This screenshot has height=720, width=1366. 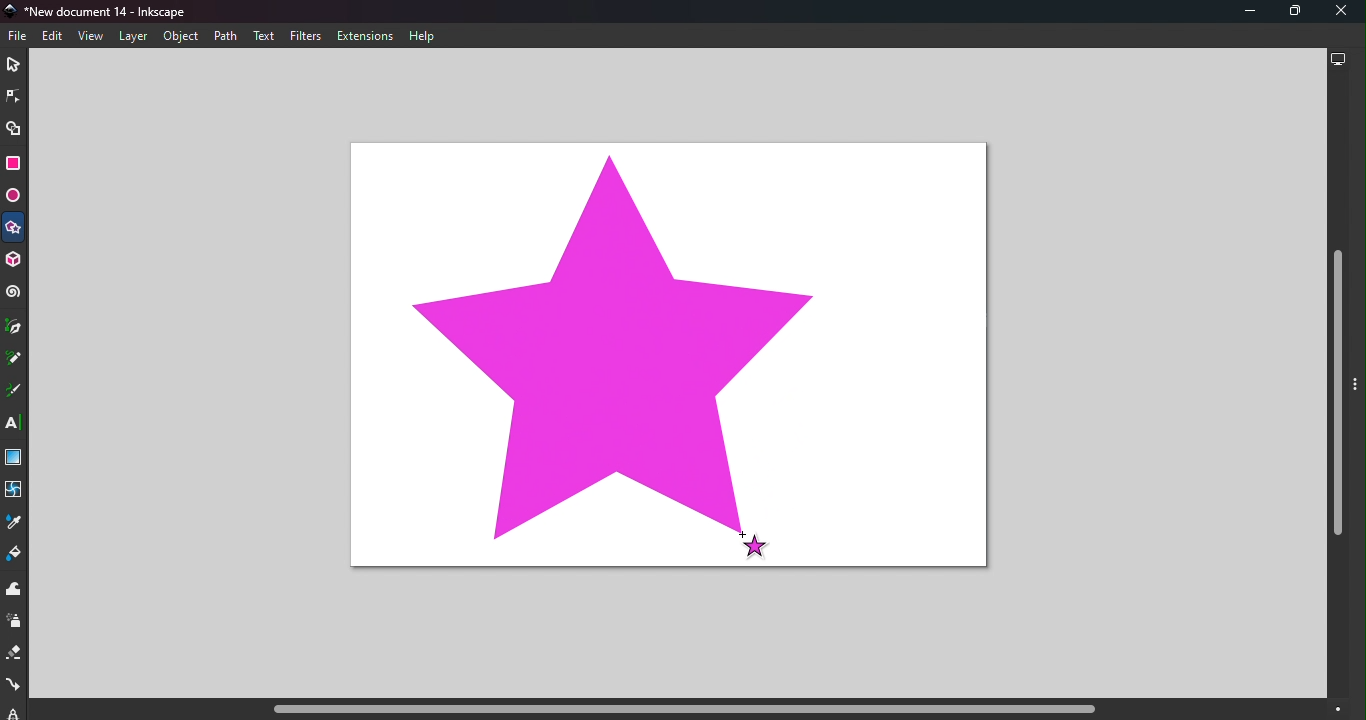 What do you see at coordinates (264, 36) in the screenshot?
I see `Text` at bounding box center [264, 36].